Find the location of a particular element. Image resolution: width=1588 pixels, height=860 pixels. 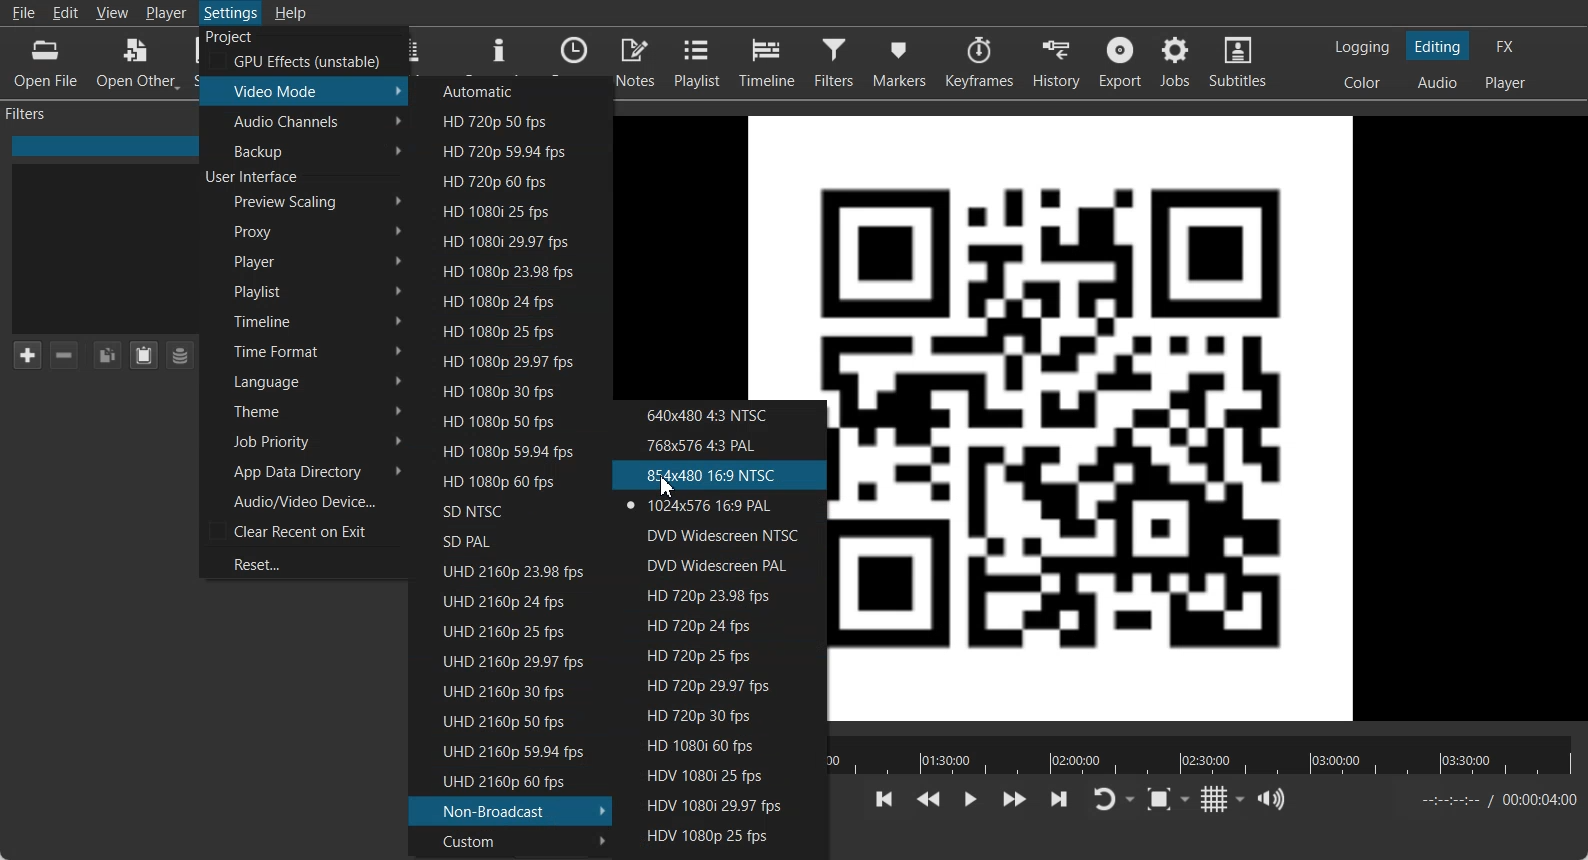

Cursor is located at coordinates (667, 487).